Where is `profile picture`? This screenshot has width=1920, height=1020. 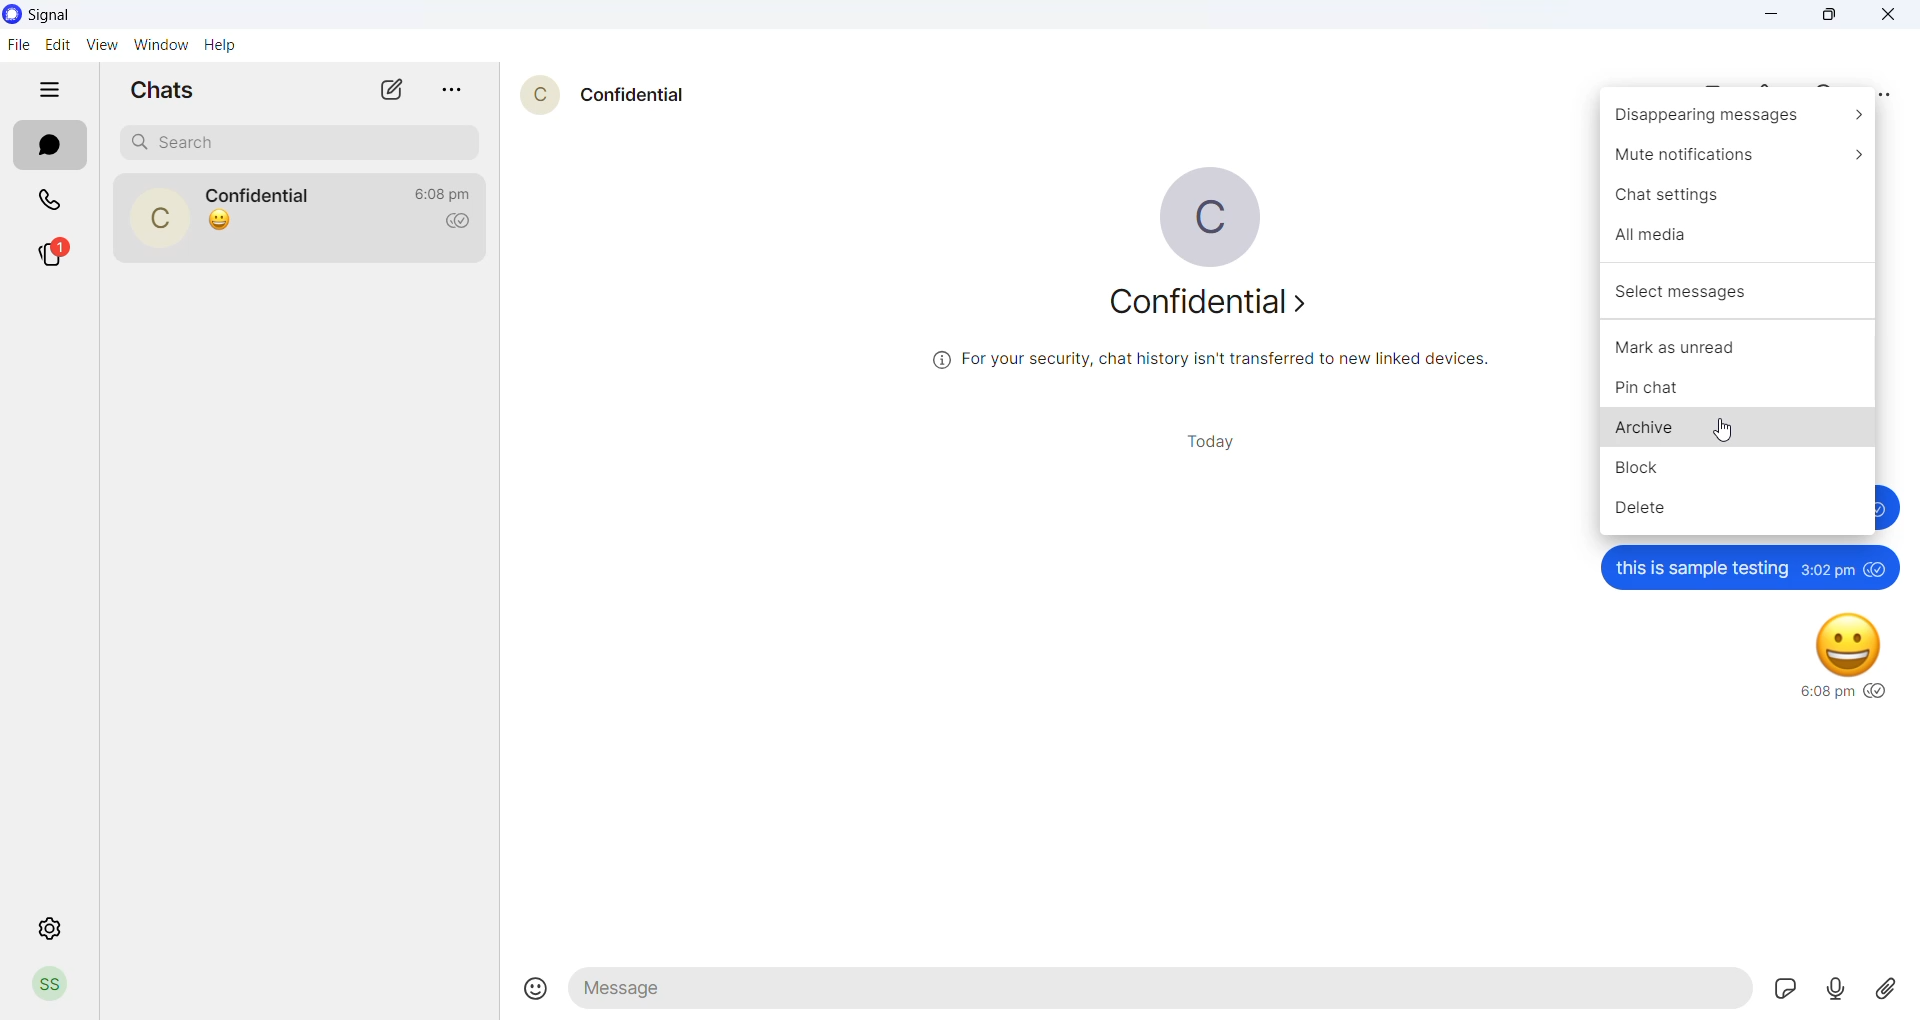 profile picture is located at coordinates (157, 218).